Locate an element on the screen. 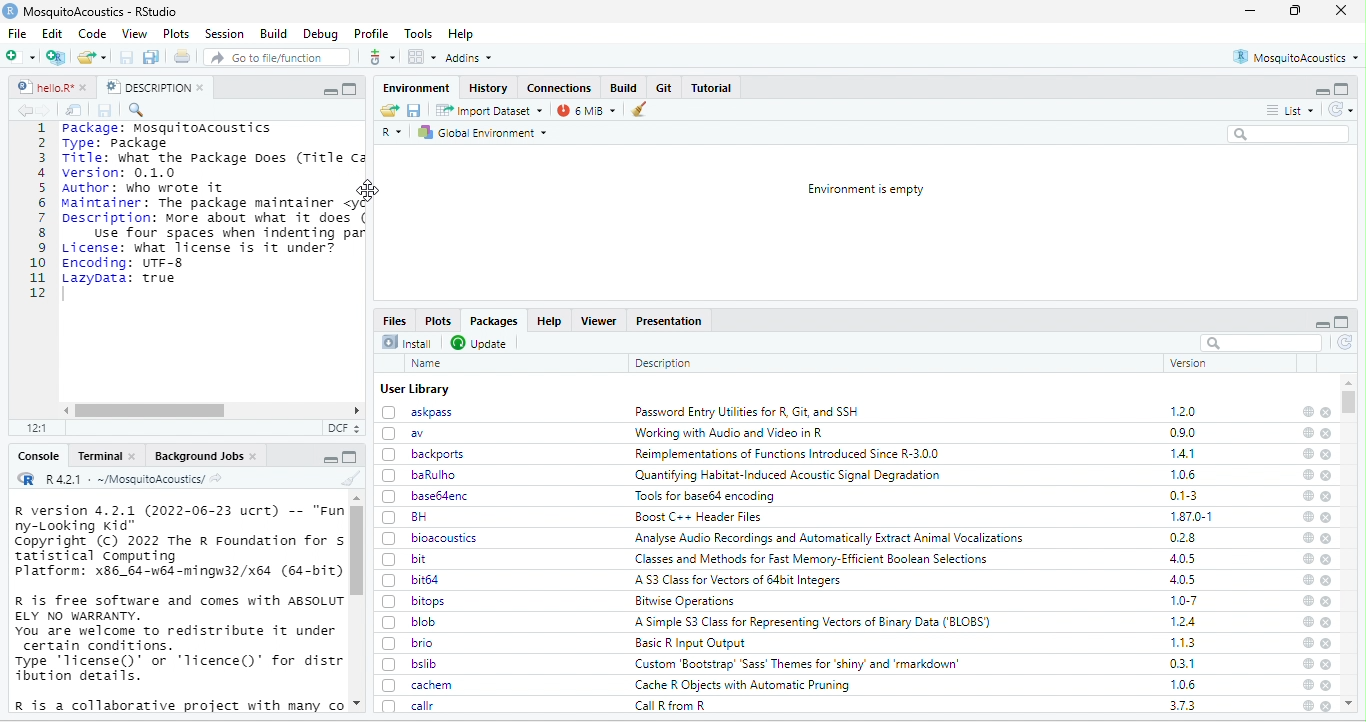  help is located at coordinates (1307, 496).